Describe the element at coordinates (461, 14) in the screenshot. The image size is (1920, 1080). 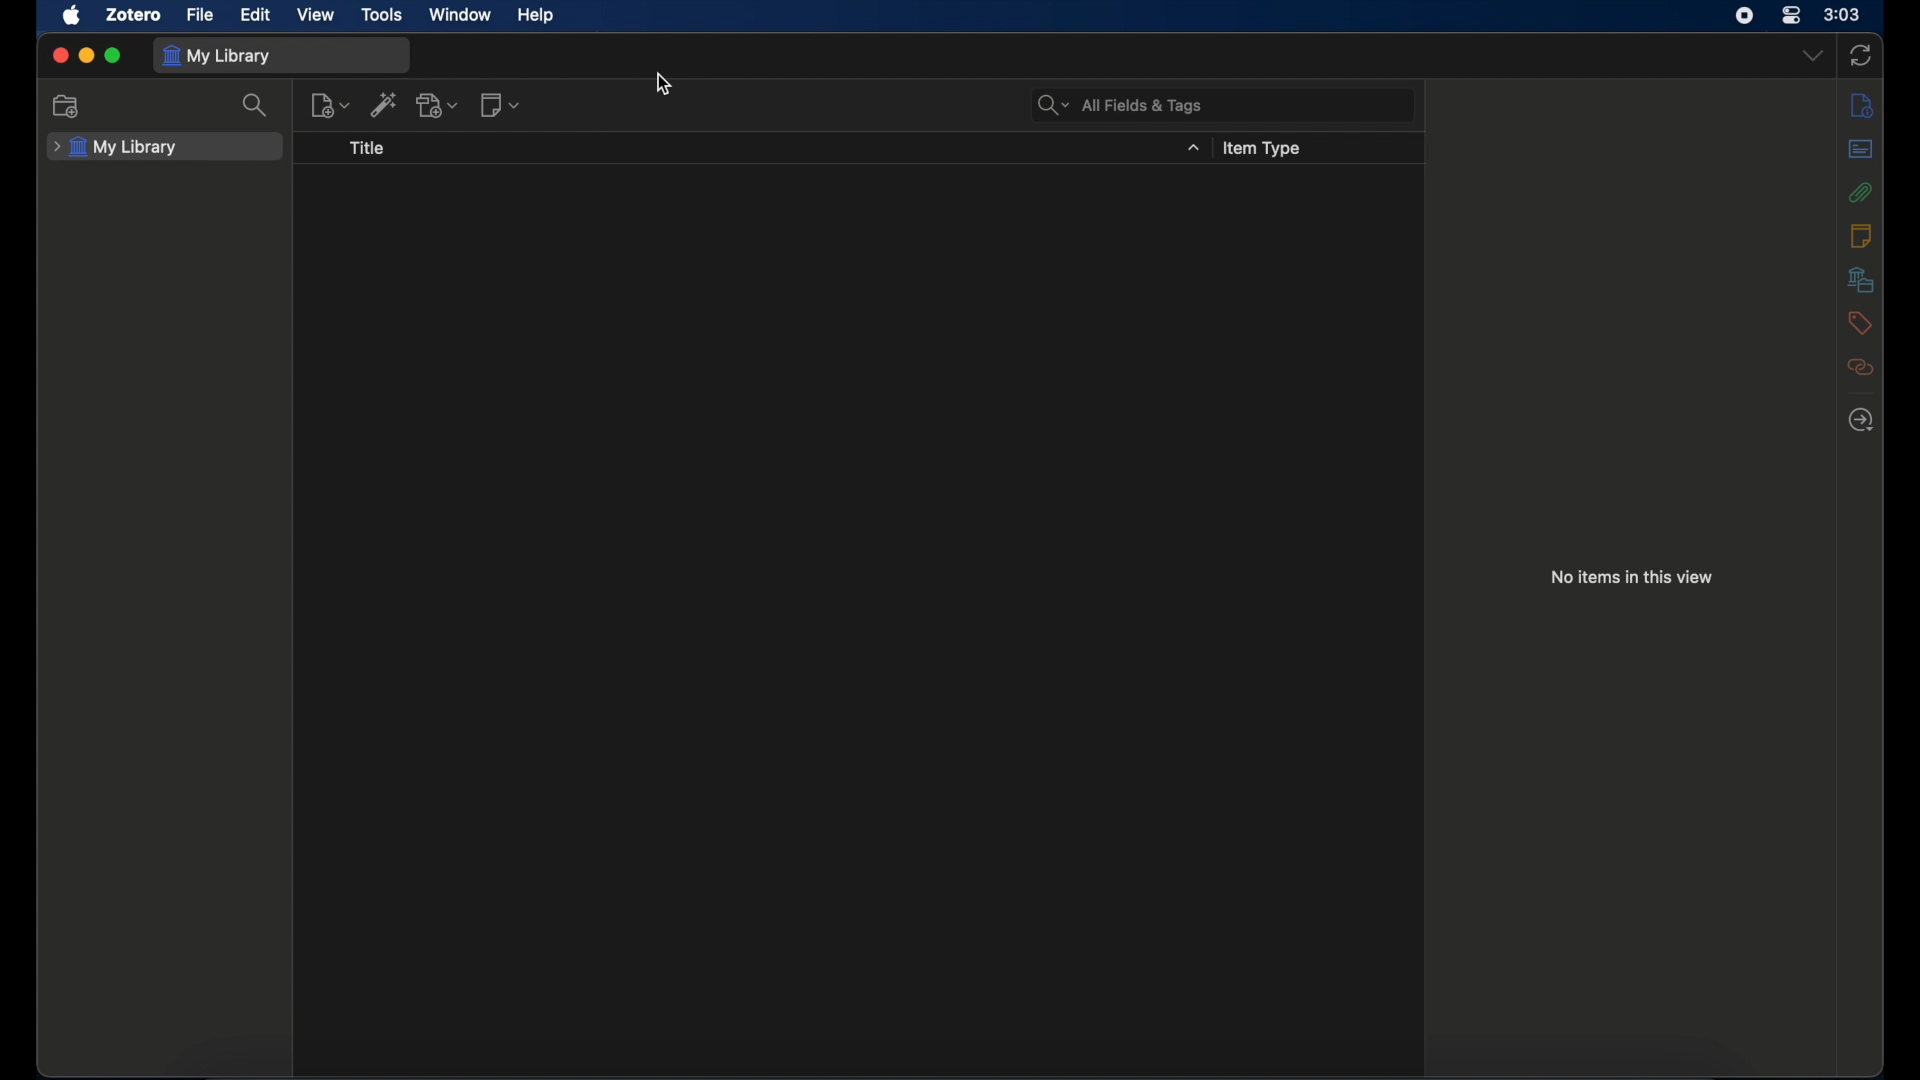
I see `window` at that location.